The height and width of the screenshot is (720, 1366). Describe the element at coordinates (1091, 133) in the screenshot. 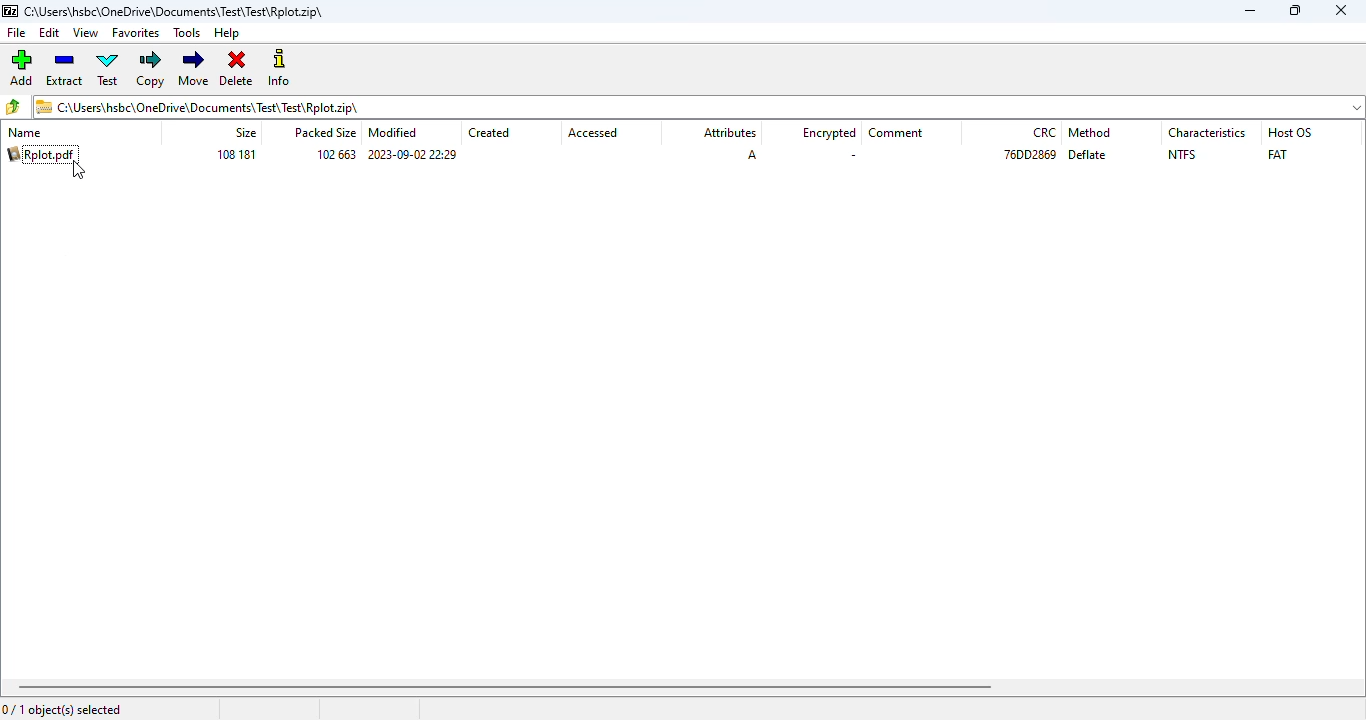

I see `method` at that location.